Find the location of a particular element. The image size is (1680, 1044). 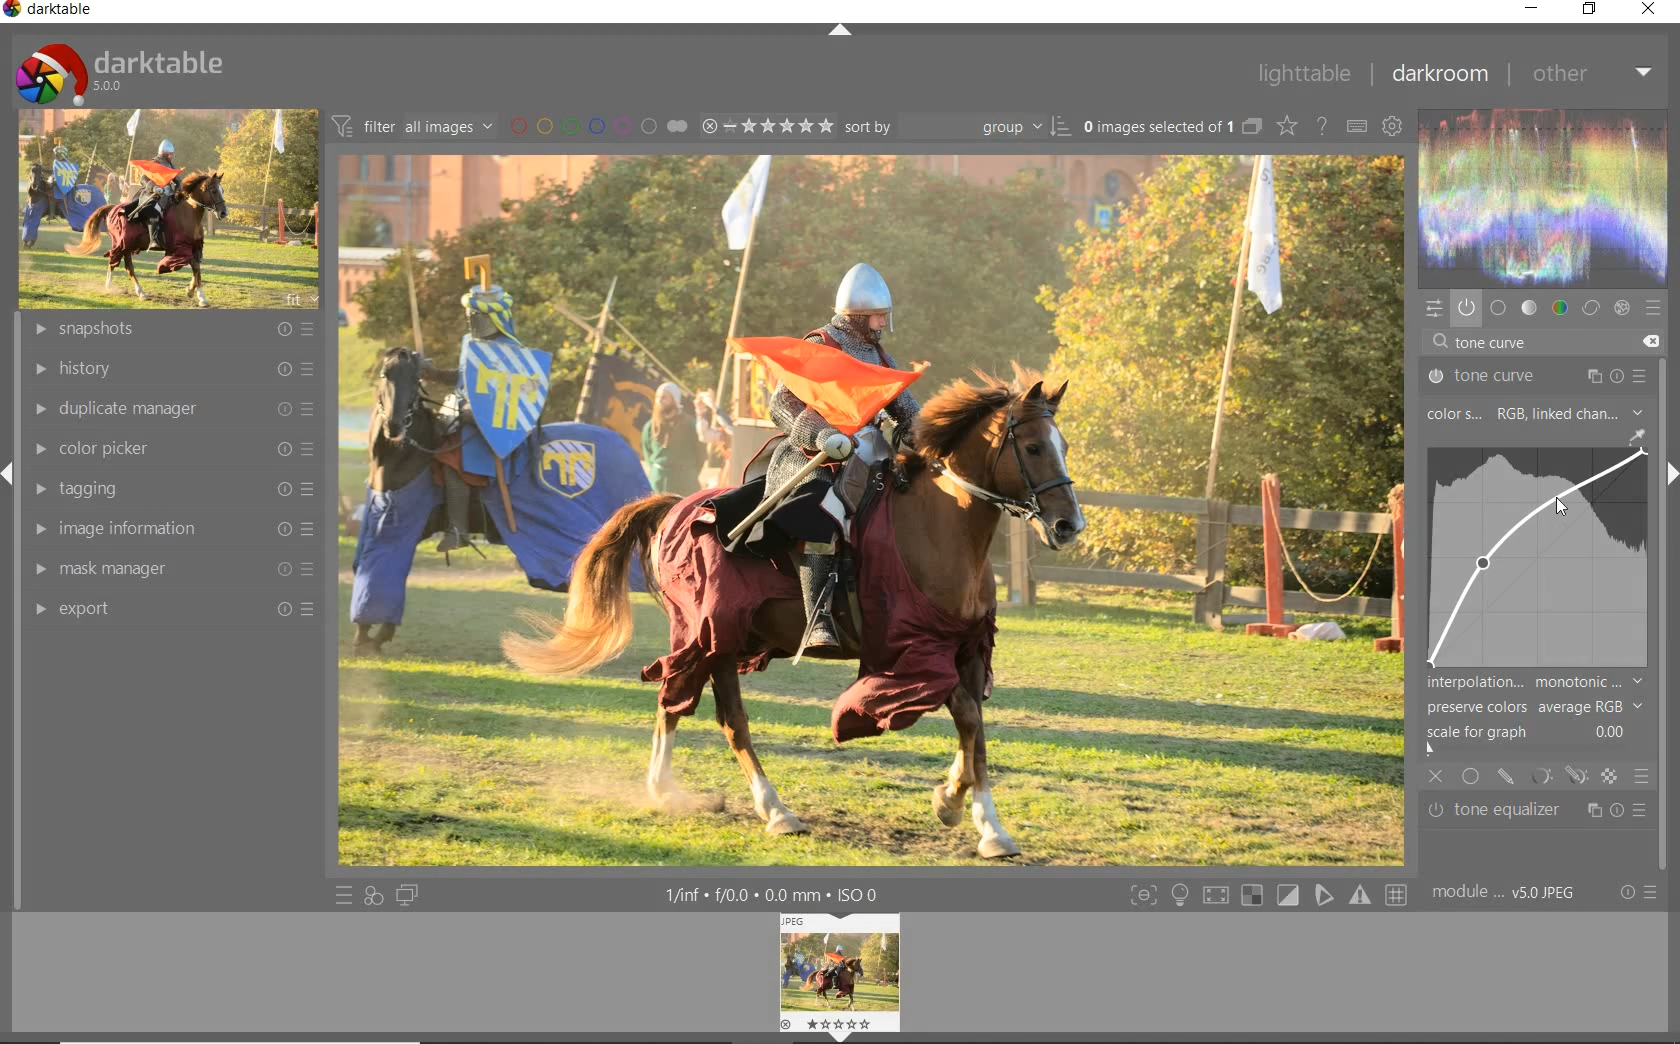

mask options is located at coordinates (1556, 776).